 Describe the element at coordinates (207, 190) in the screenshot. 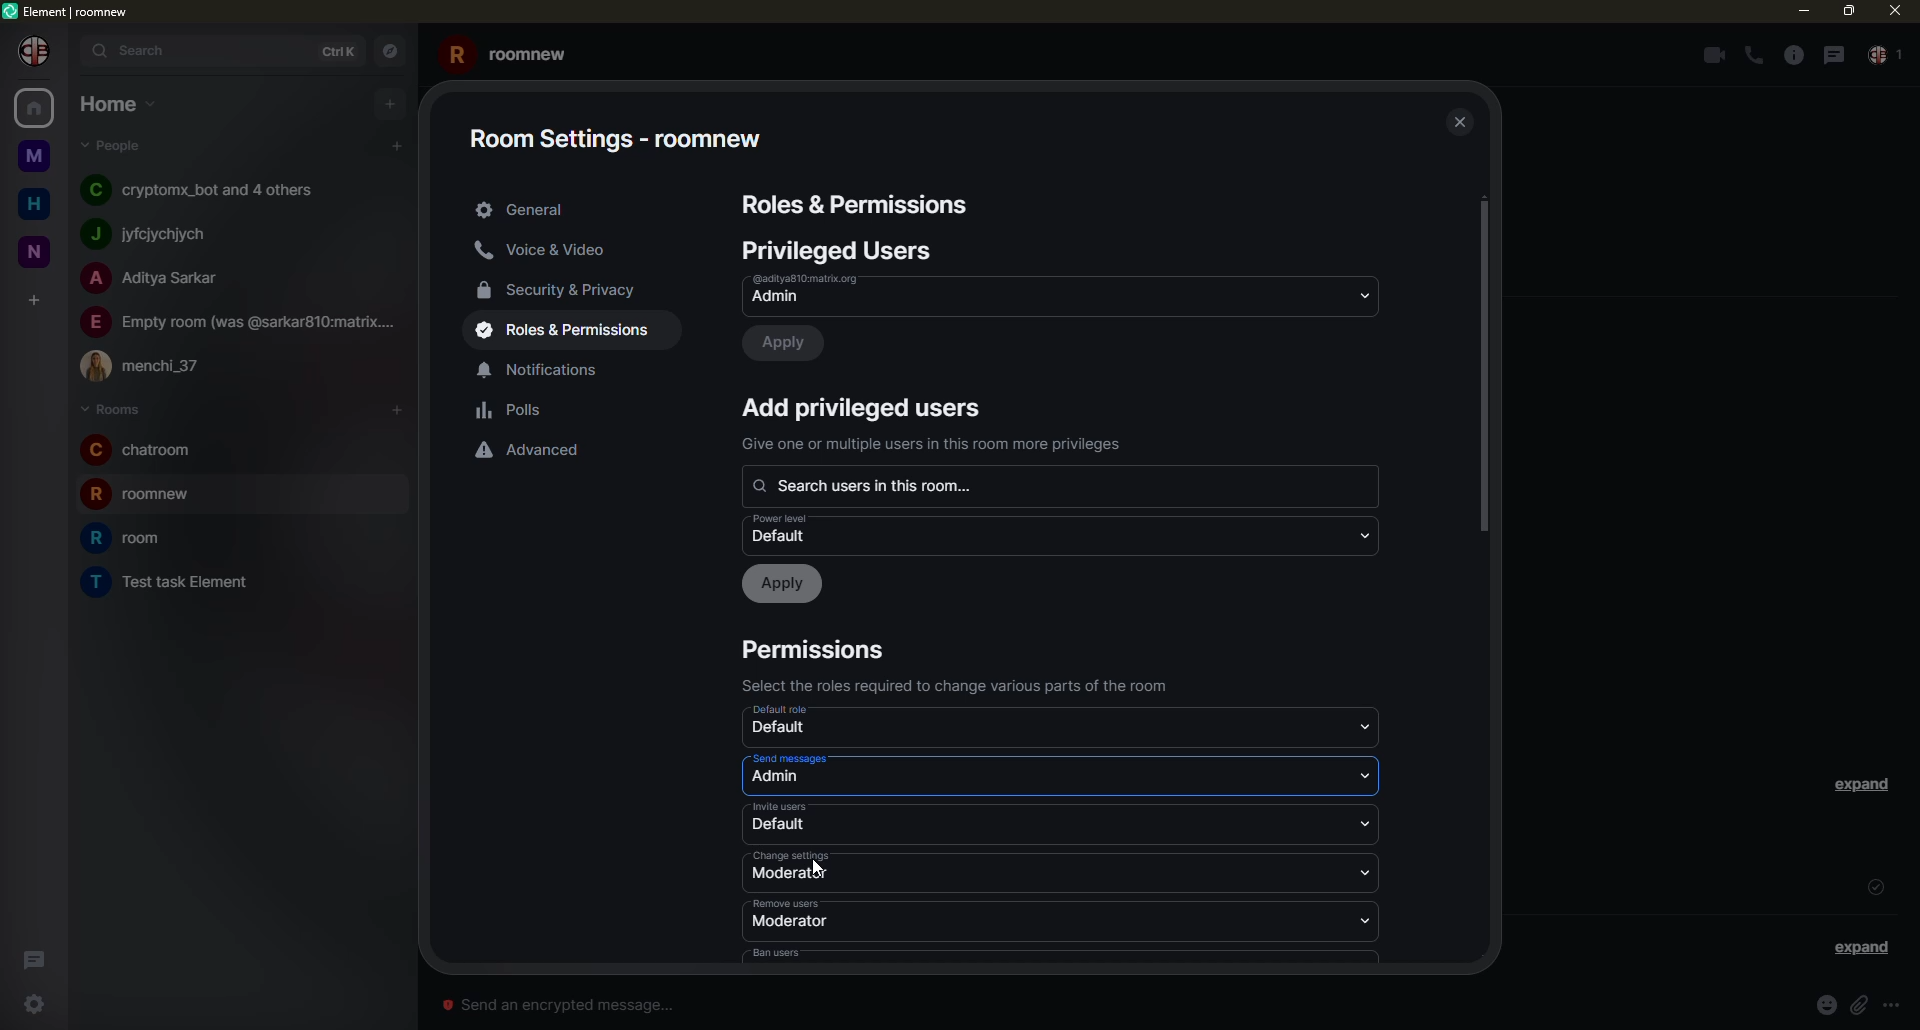

I see `people` at that location.